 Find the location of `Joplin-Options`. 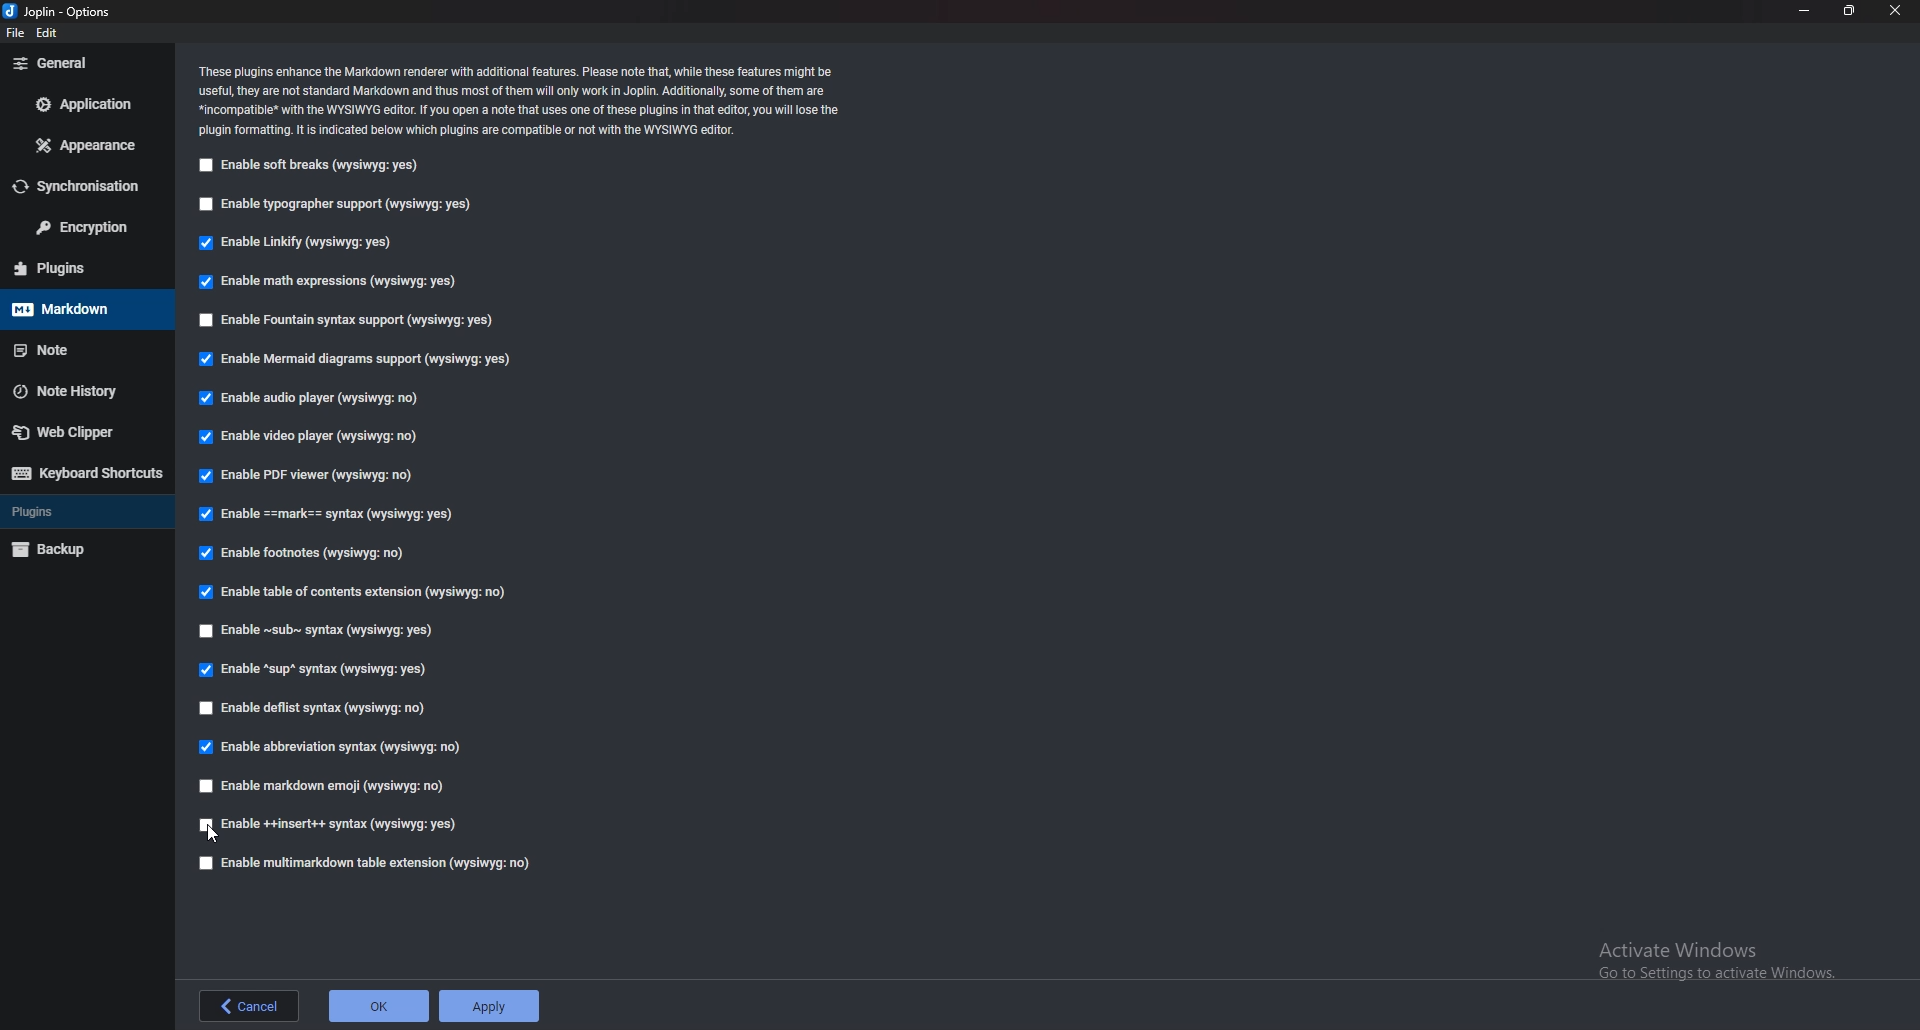

Joplin-Options is located at coordinates (59, 12).